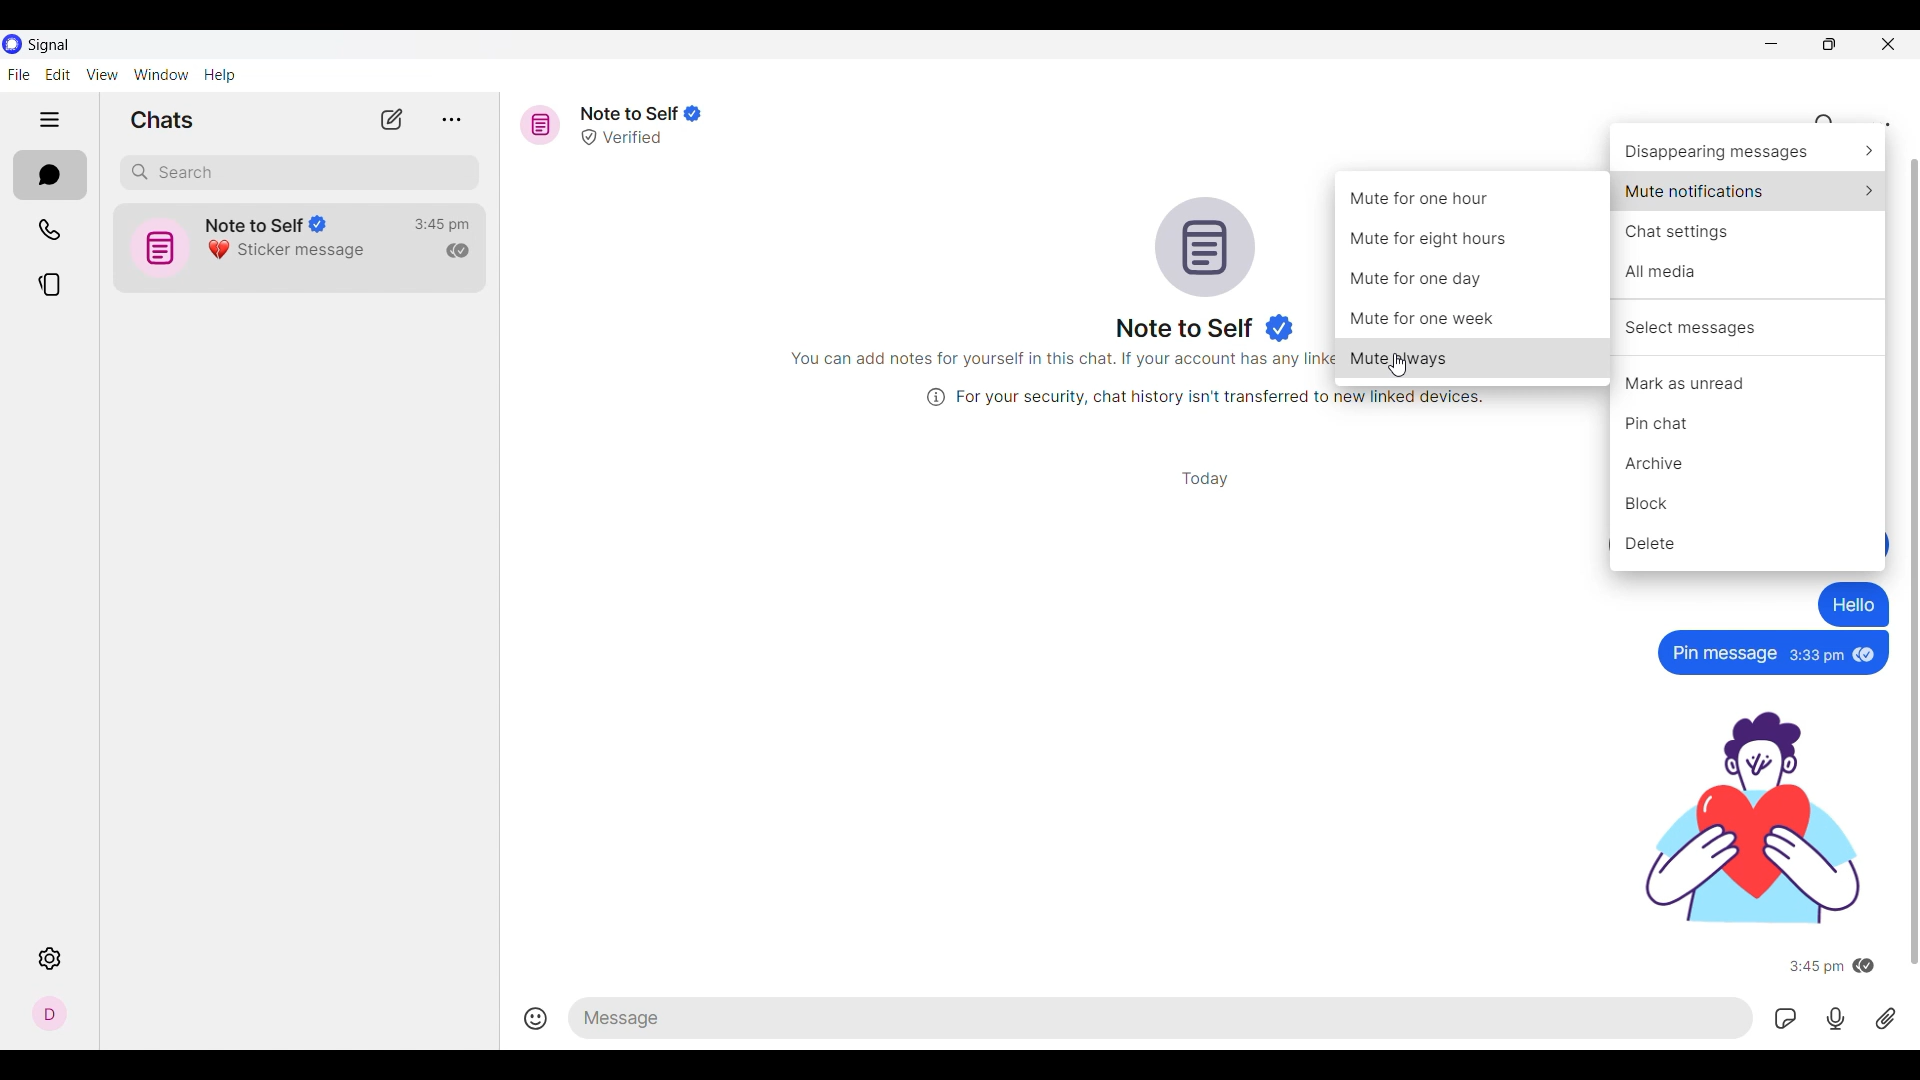 Image resolution: width=1920 pixels, height=1080 pixels. What do you see at coordinates (49, 1013) in the screenshot?
I see `Profile` at bounding box center [49, 1013].